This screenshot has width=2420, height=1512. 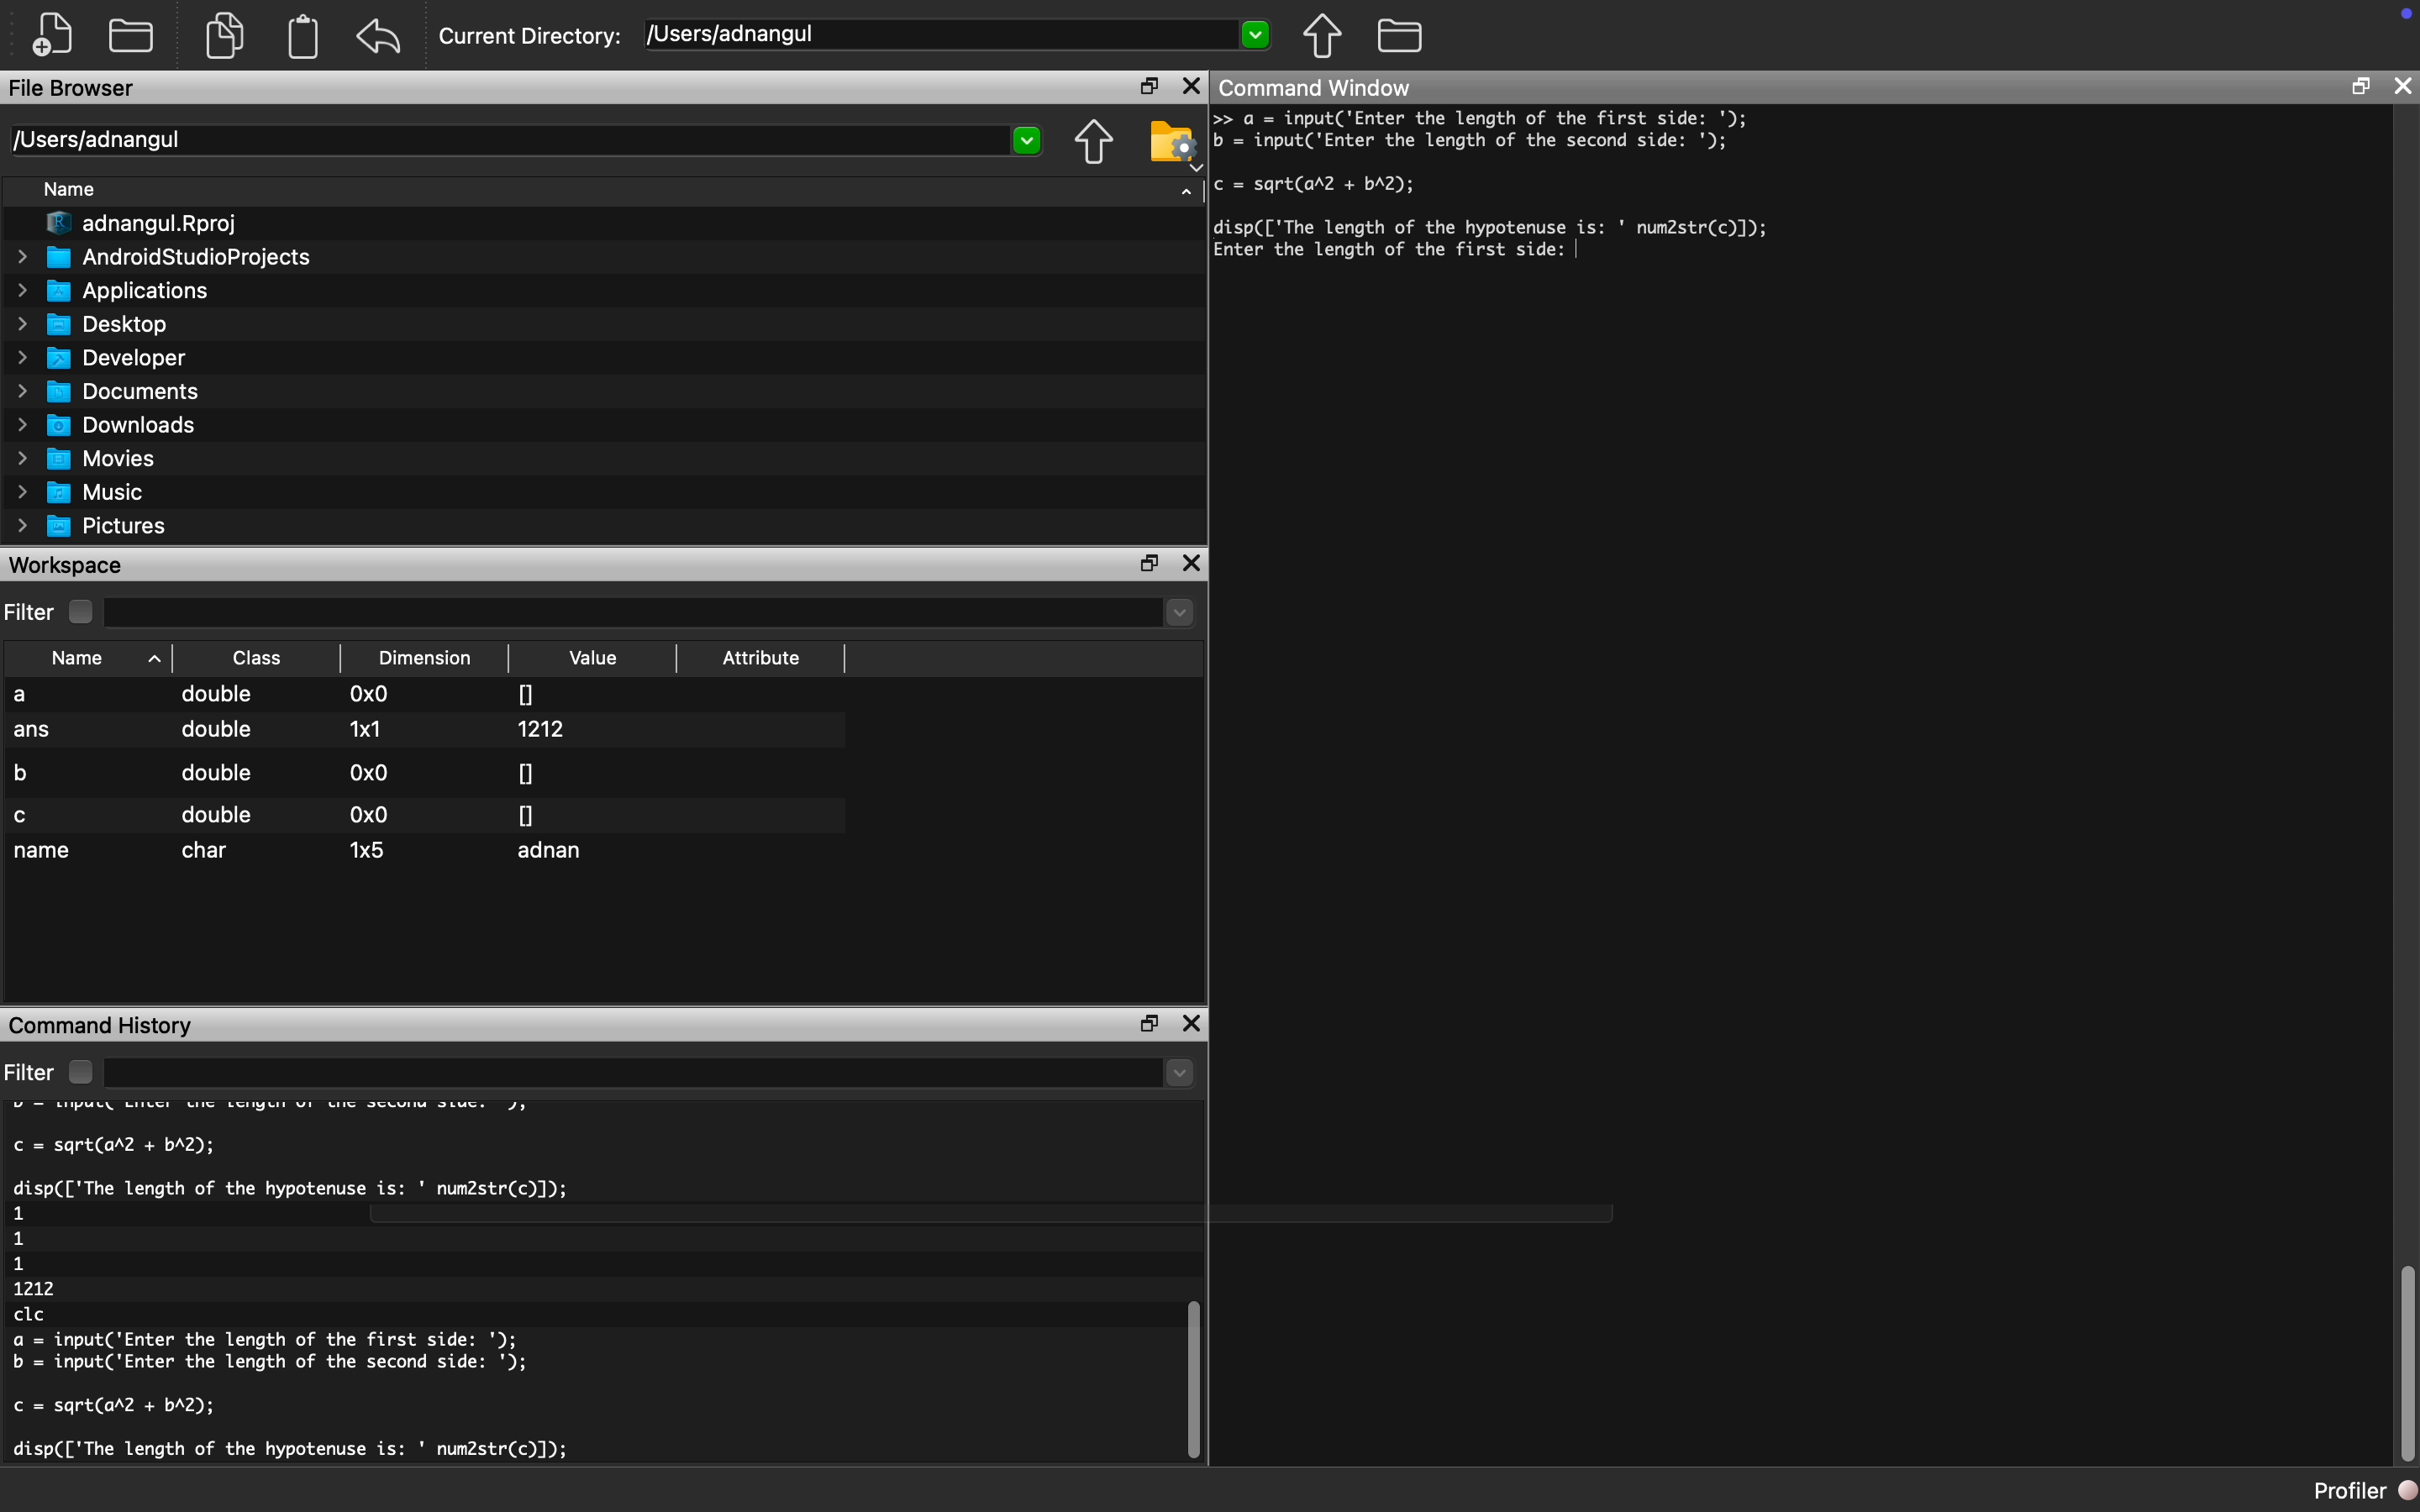 I want to click on Name, so click(x=94, y=657).